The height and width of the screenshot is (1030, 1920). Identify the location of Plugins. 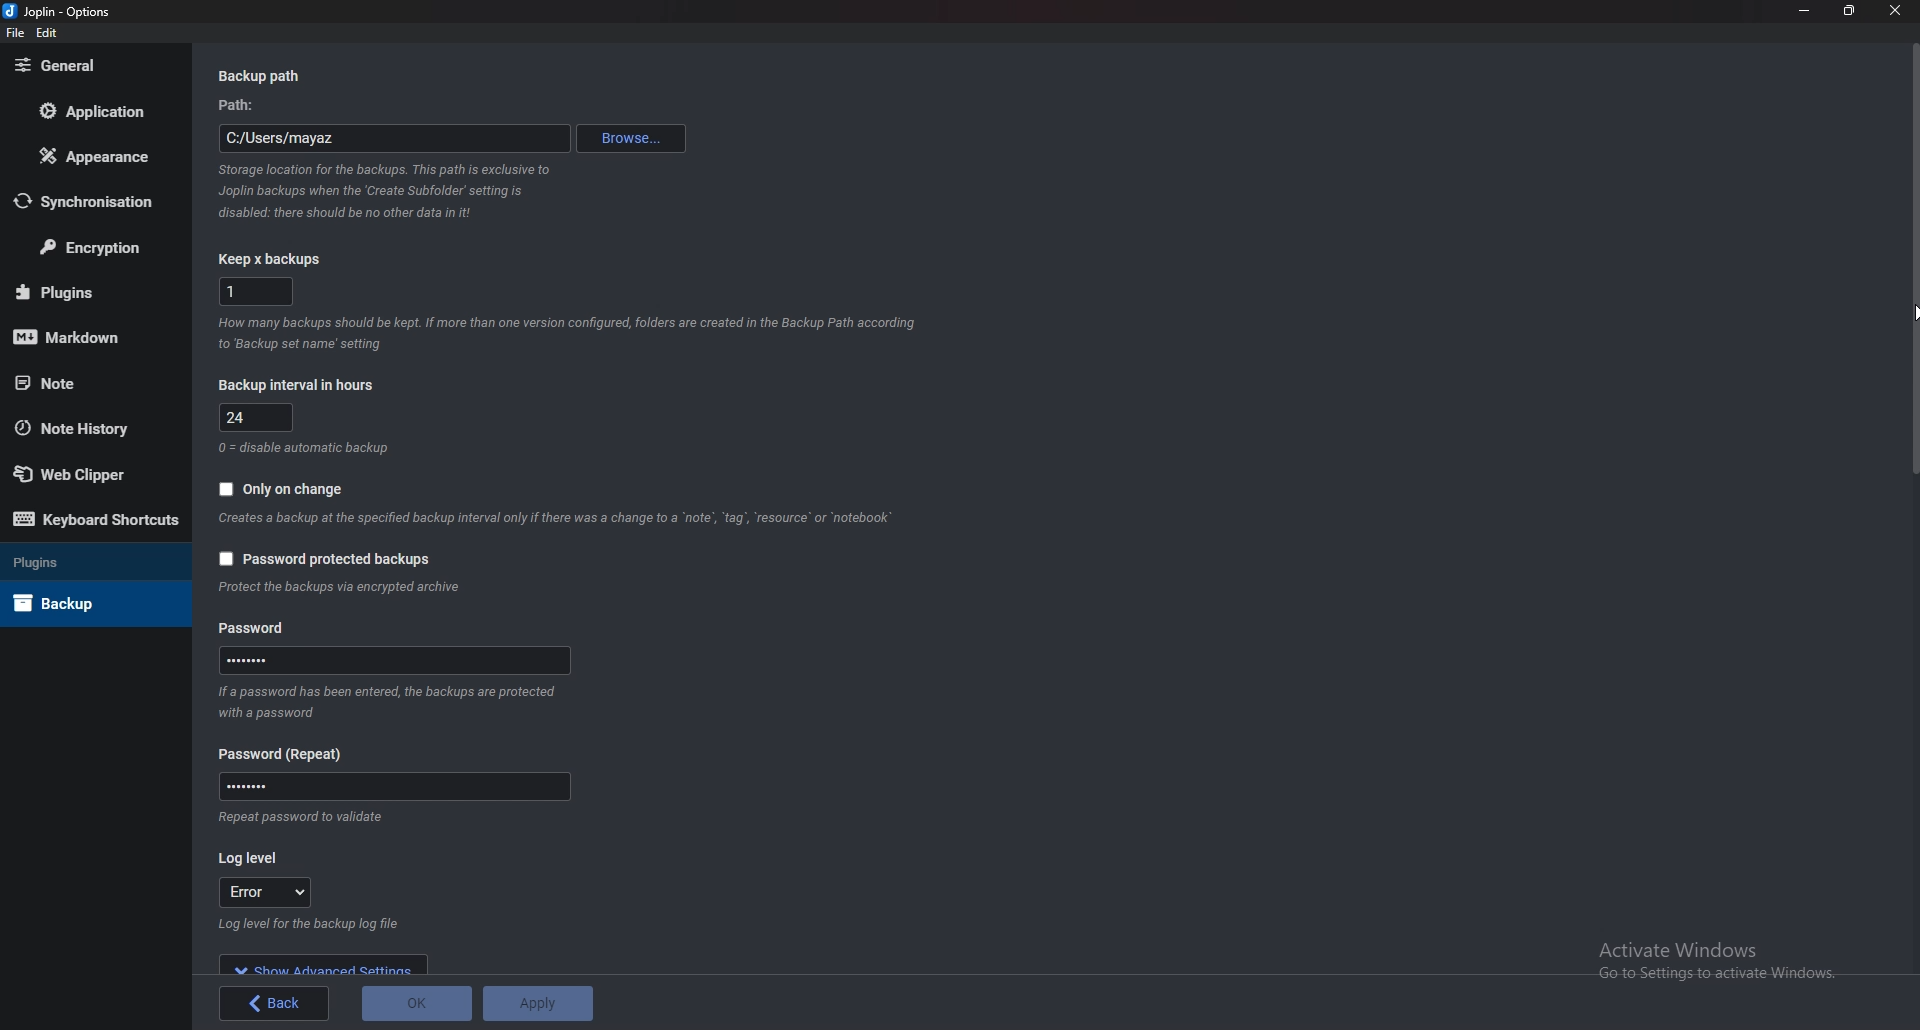
(77, 561).